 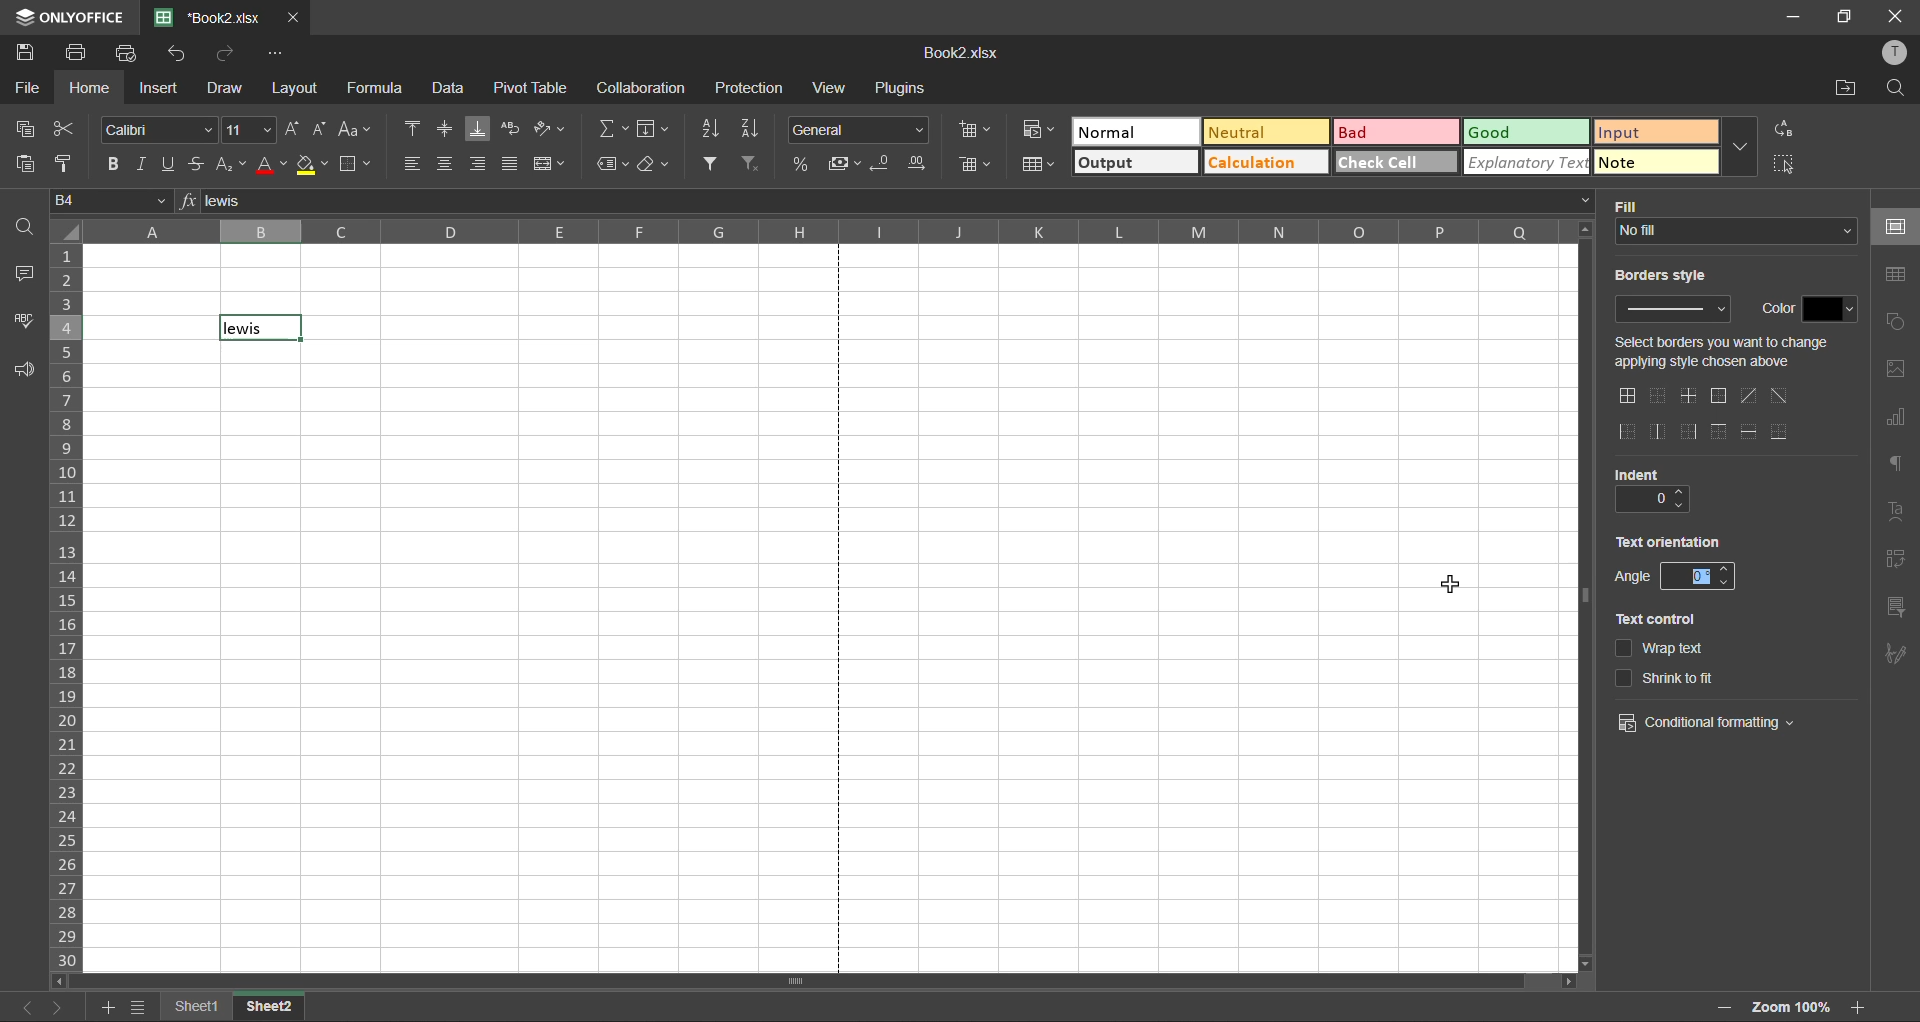 I want to click on diagonal up border, so click(x=1746, y=395).